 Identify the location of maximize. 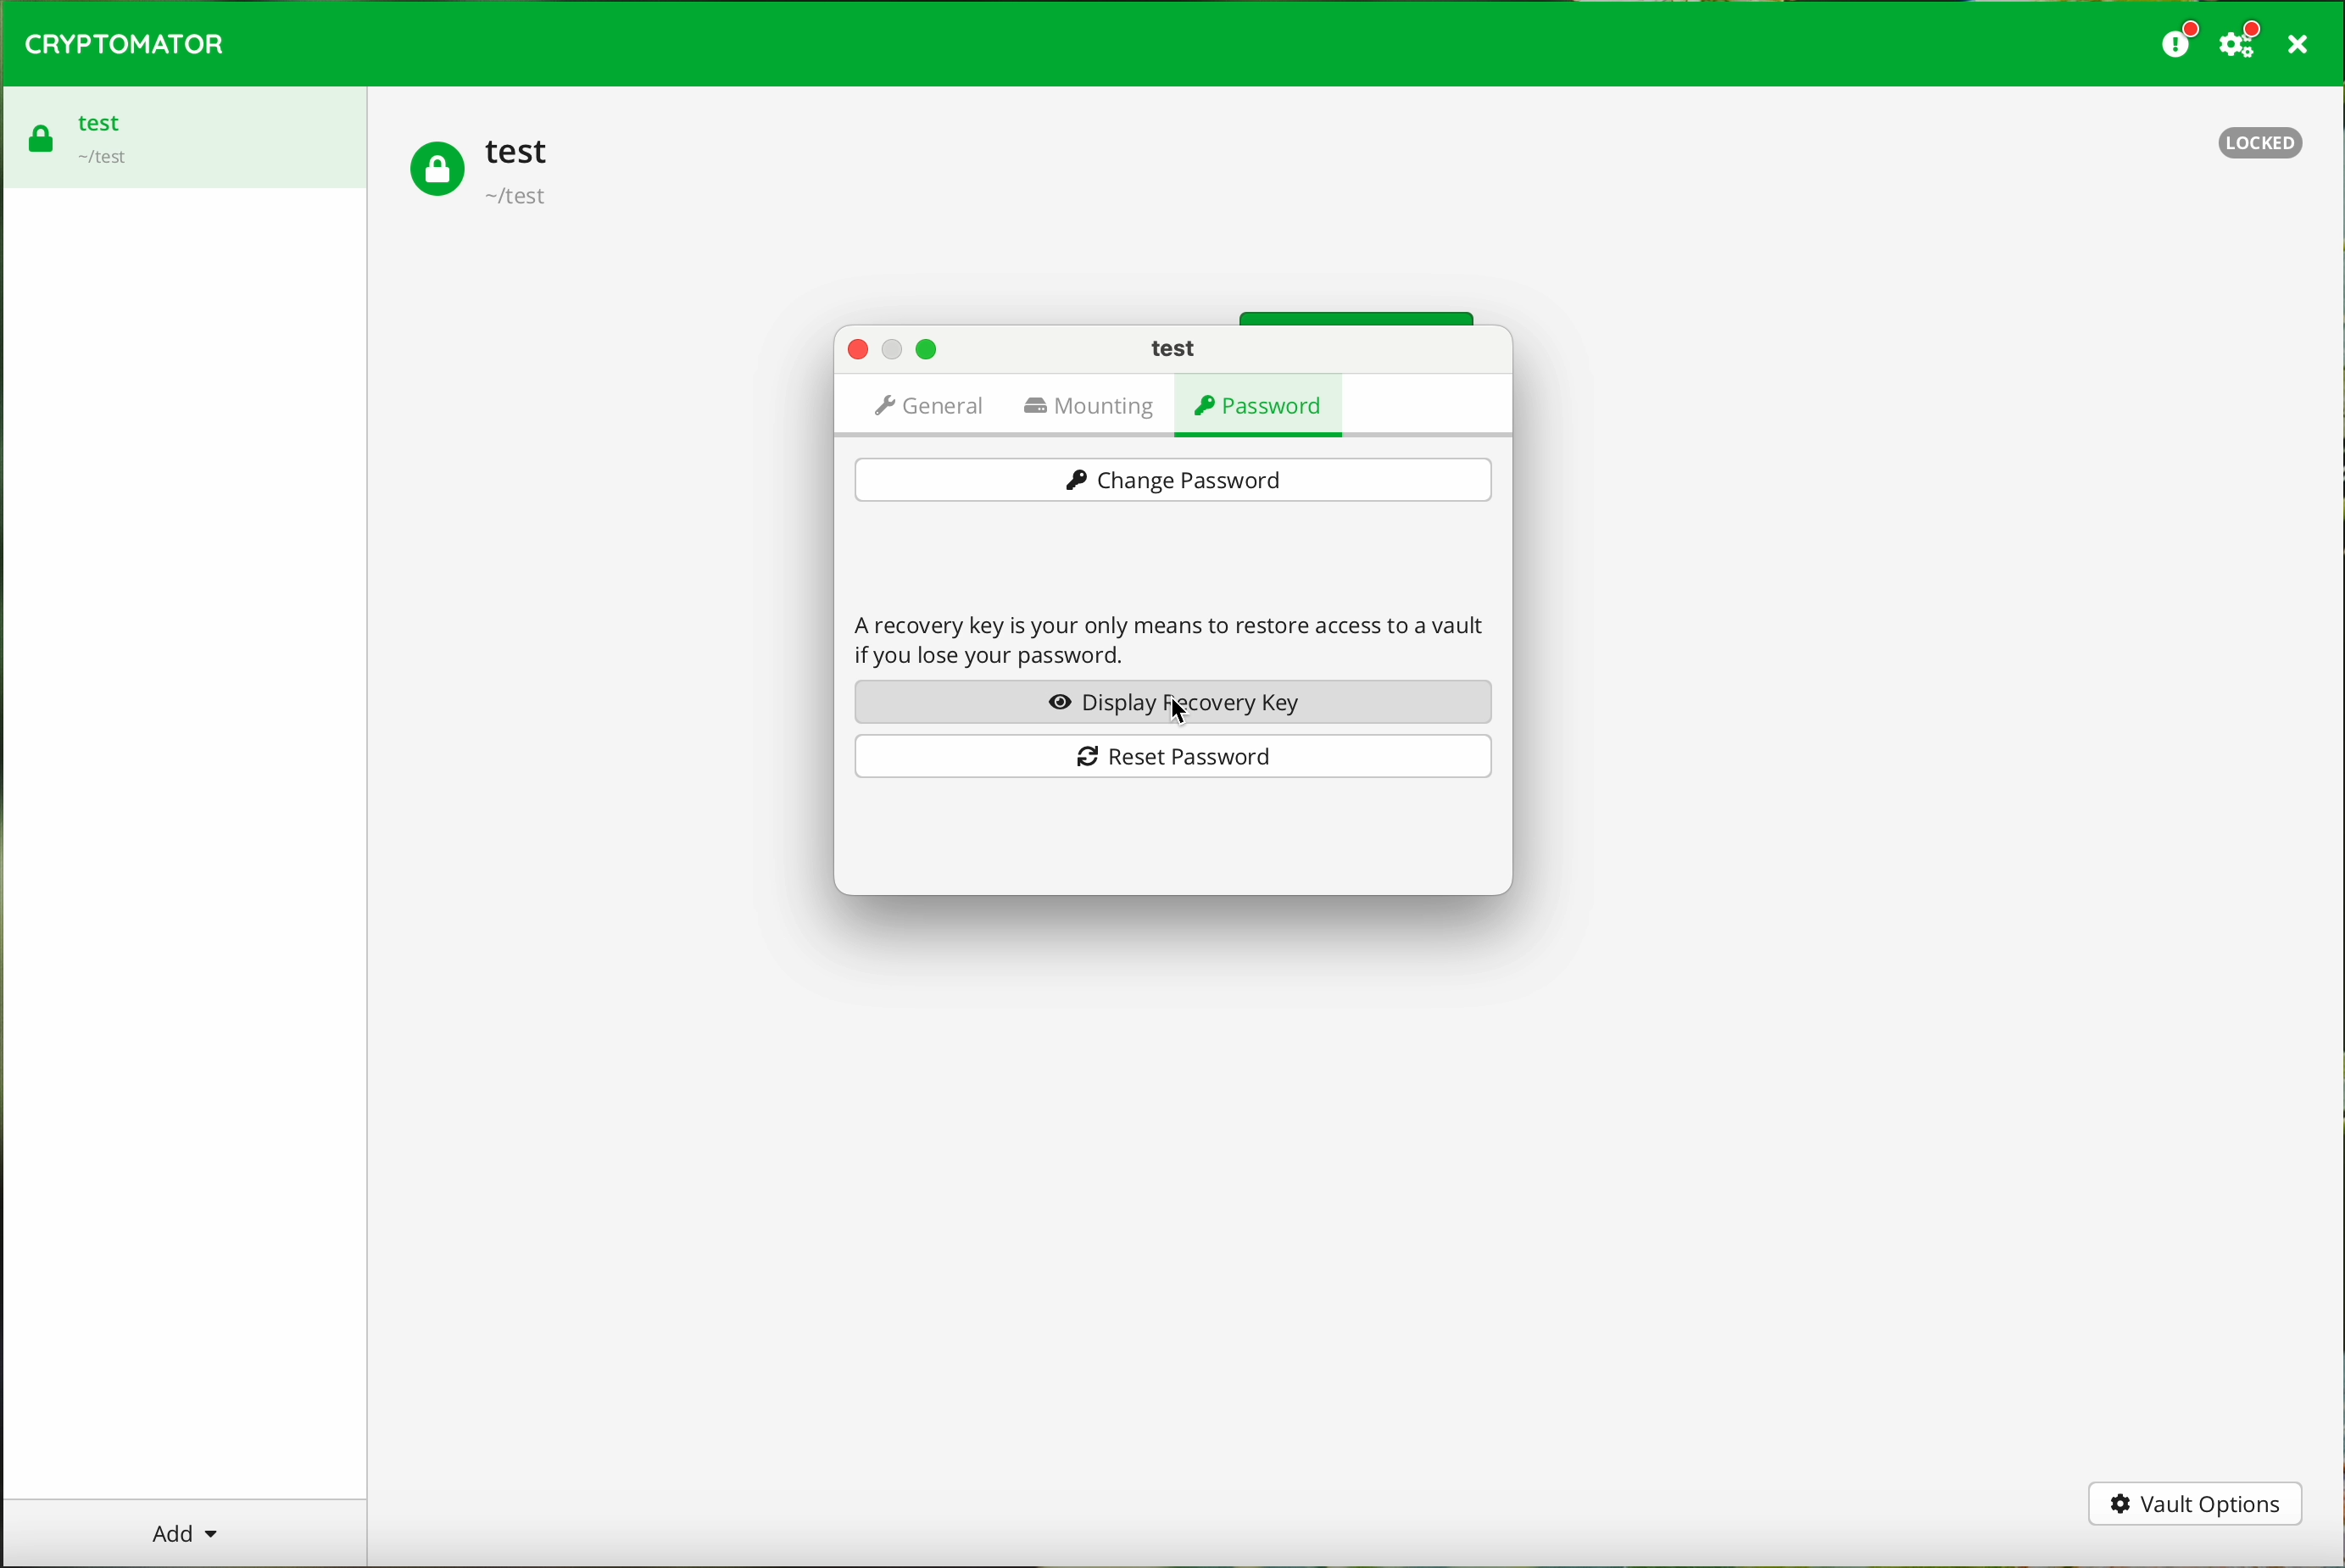
(932, 347).